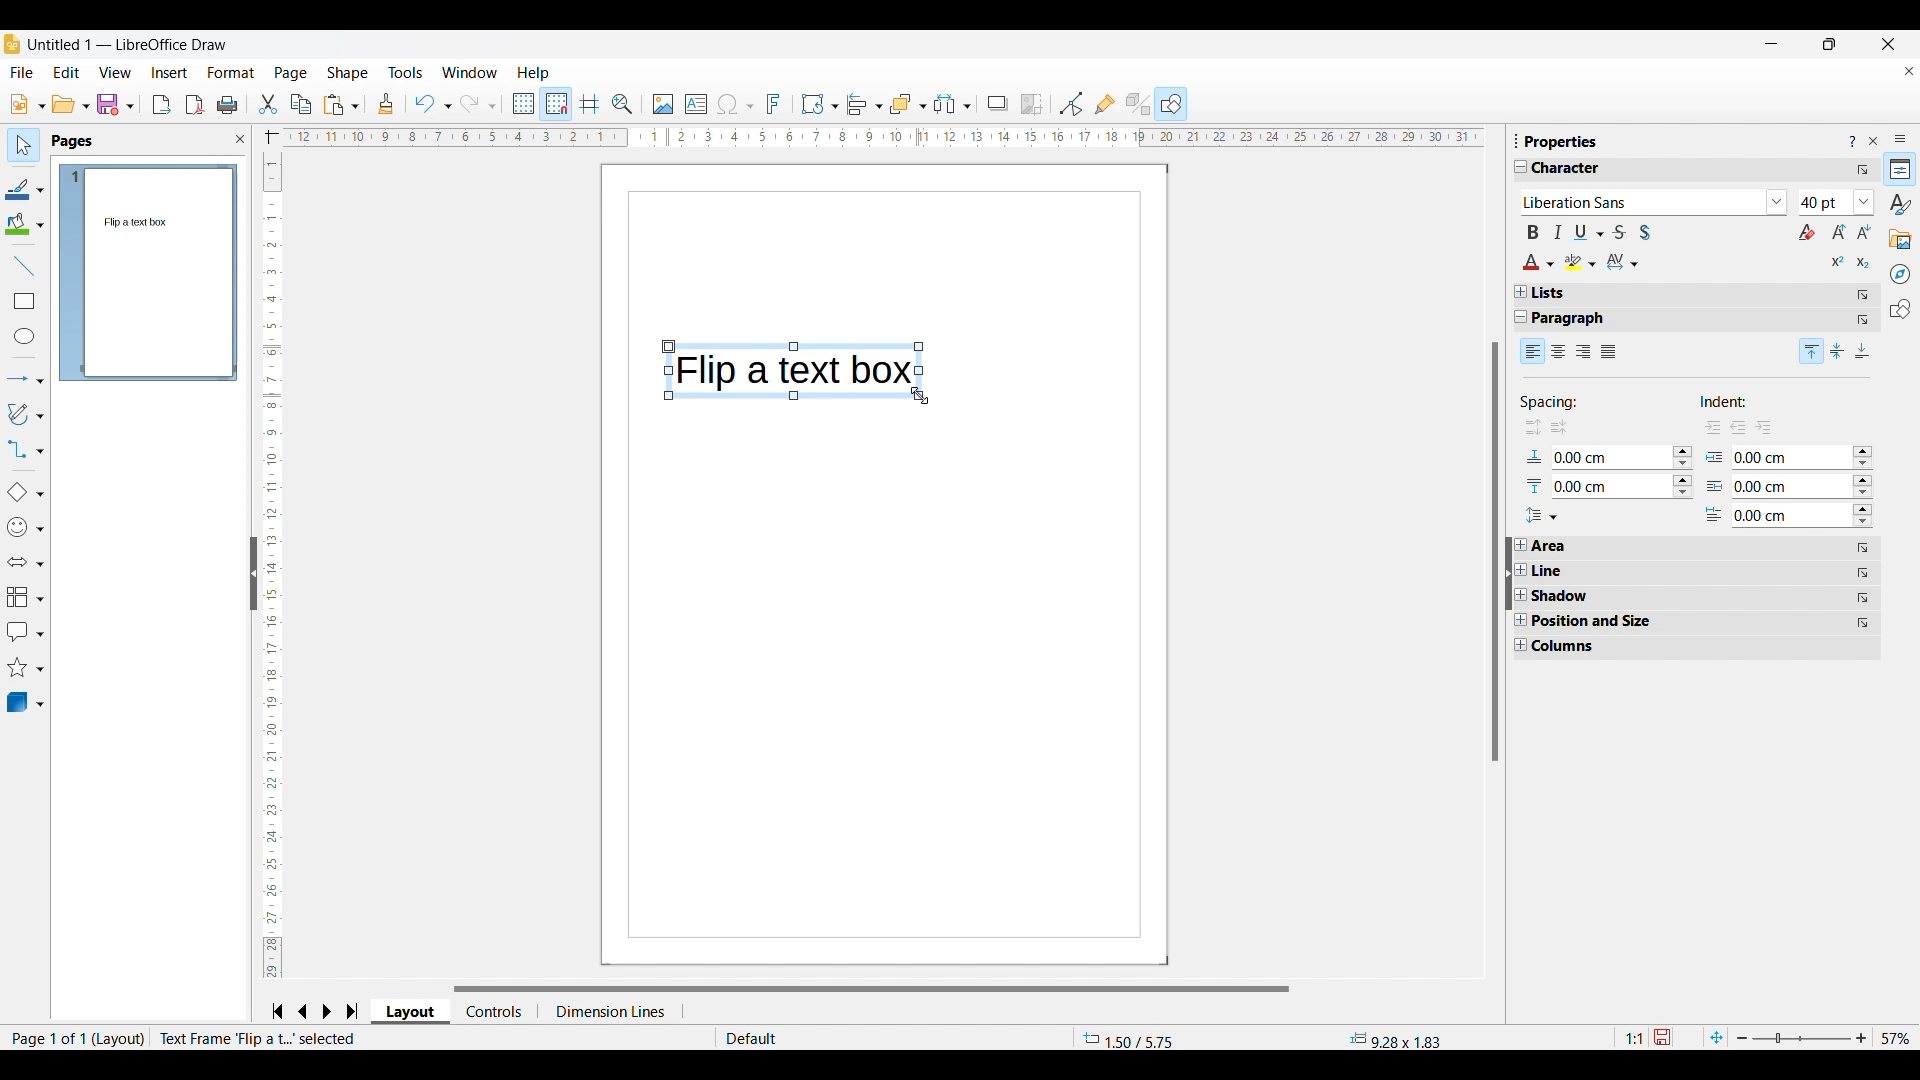 Image resolution: width=1920 pixels, height=1080 pixels. What do you see at coordinates (1570, 400) in the screenshot?
I see `Spacing` at bounding box center [1570, 400].